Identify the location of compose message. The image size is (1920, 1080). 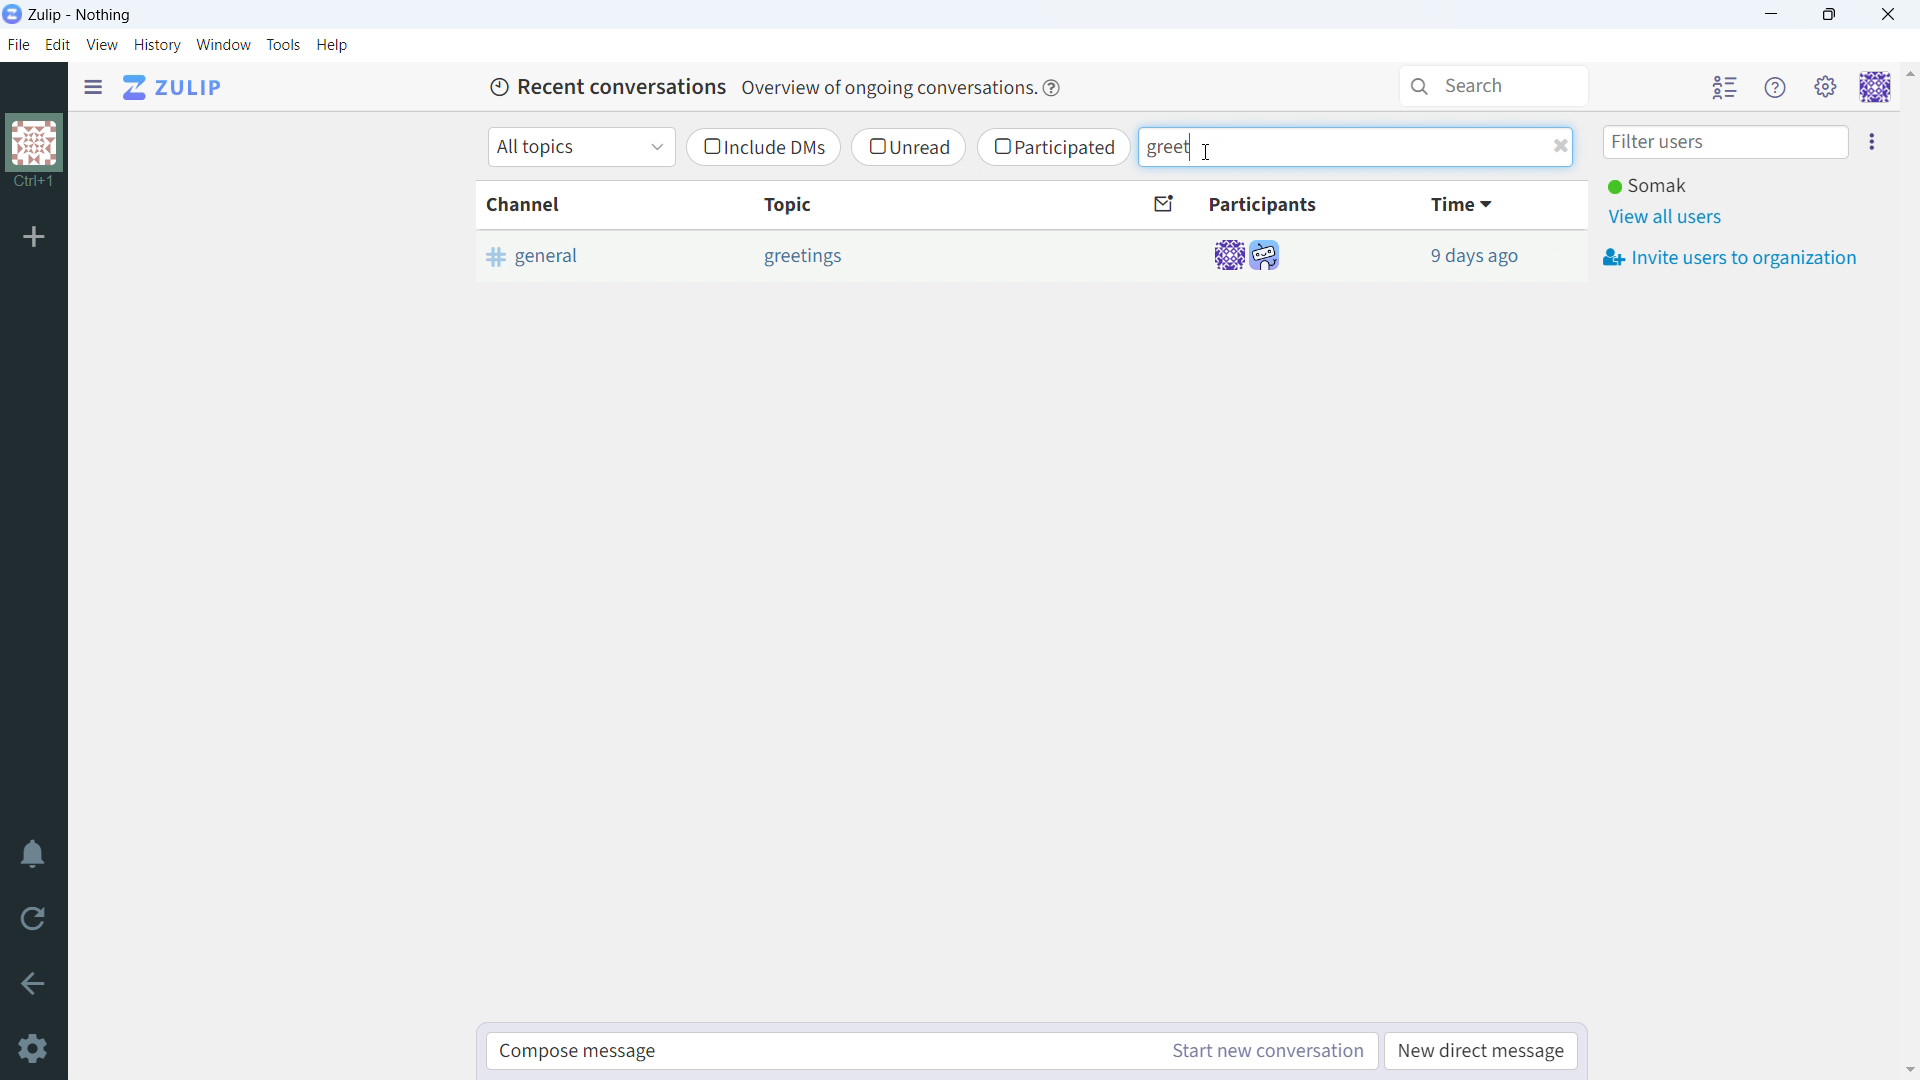
(818, 1052).